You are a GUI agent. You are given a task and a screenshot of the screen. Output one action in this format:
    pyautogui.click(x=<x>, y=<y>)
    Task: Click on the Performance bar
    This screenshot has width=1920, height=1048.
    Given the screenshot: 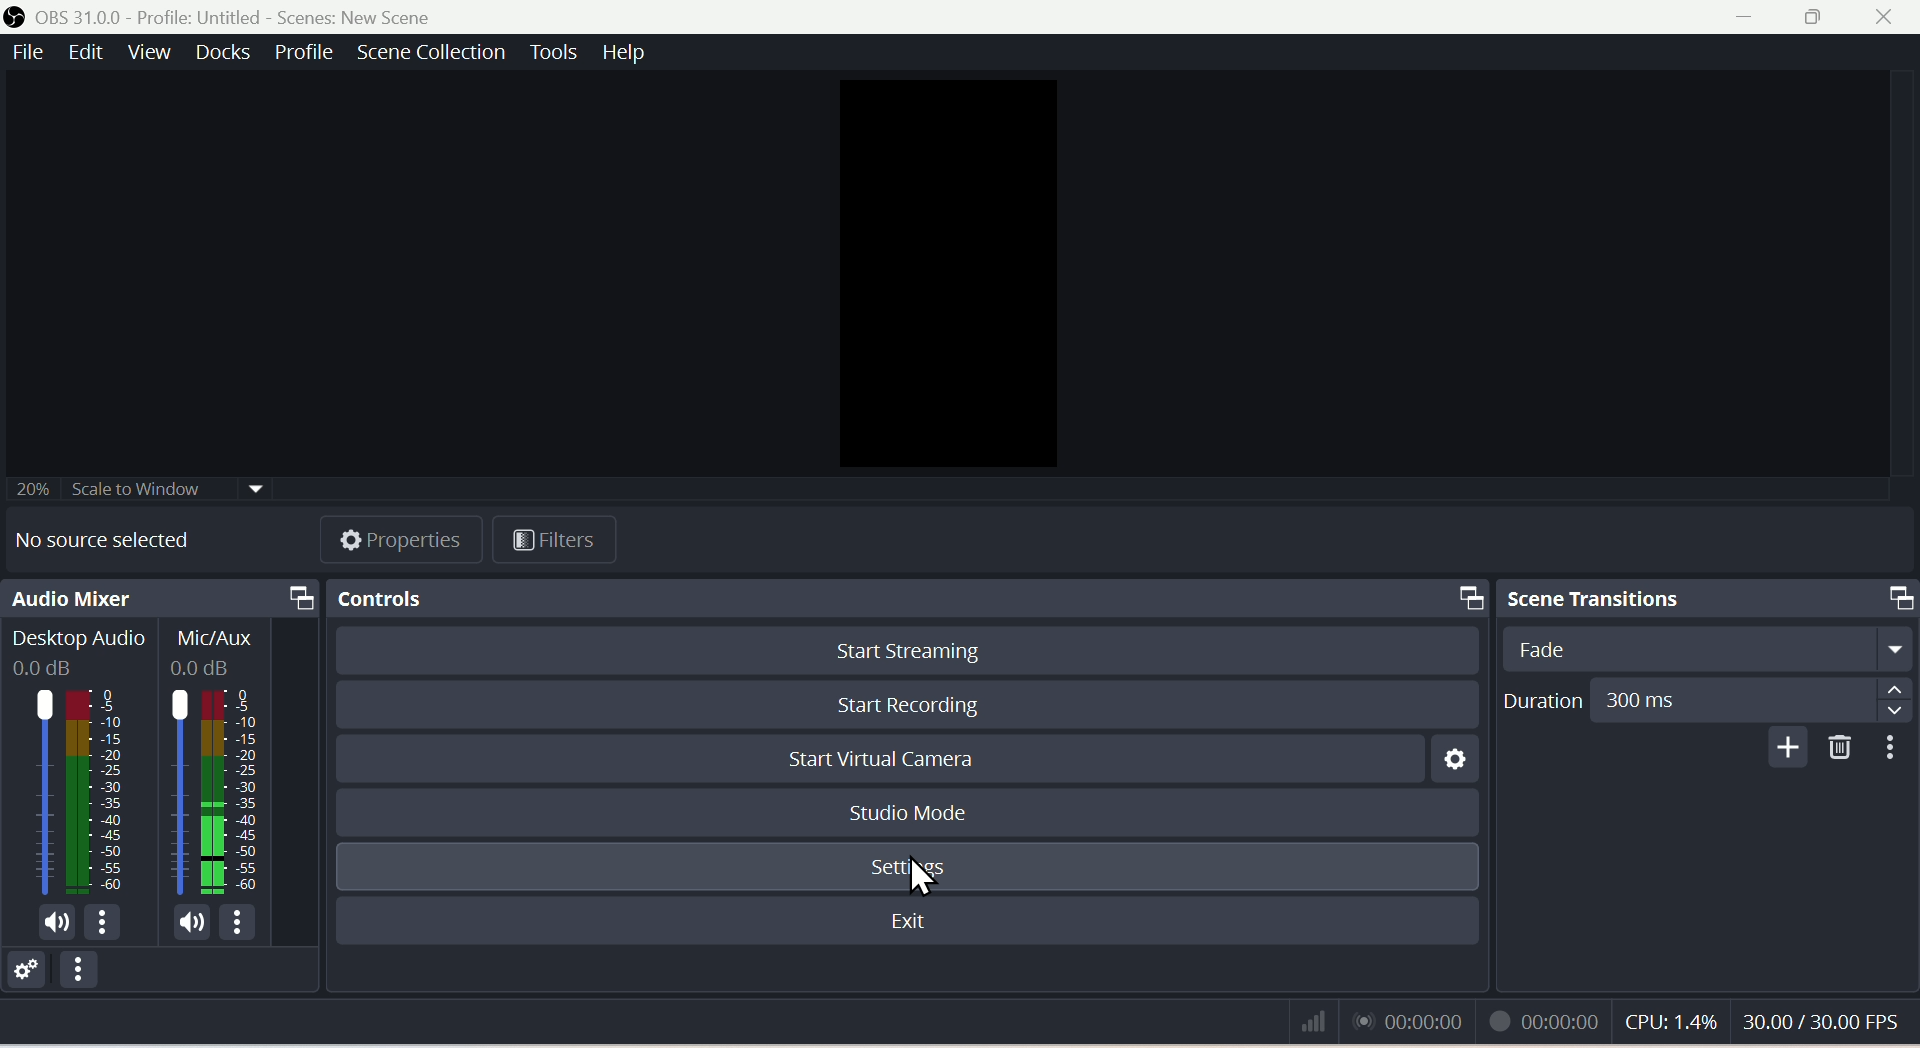 What is the action you would take?
    pyautogui.click(x=1606, y=1019)
    